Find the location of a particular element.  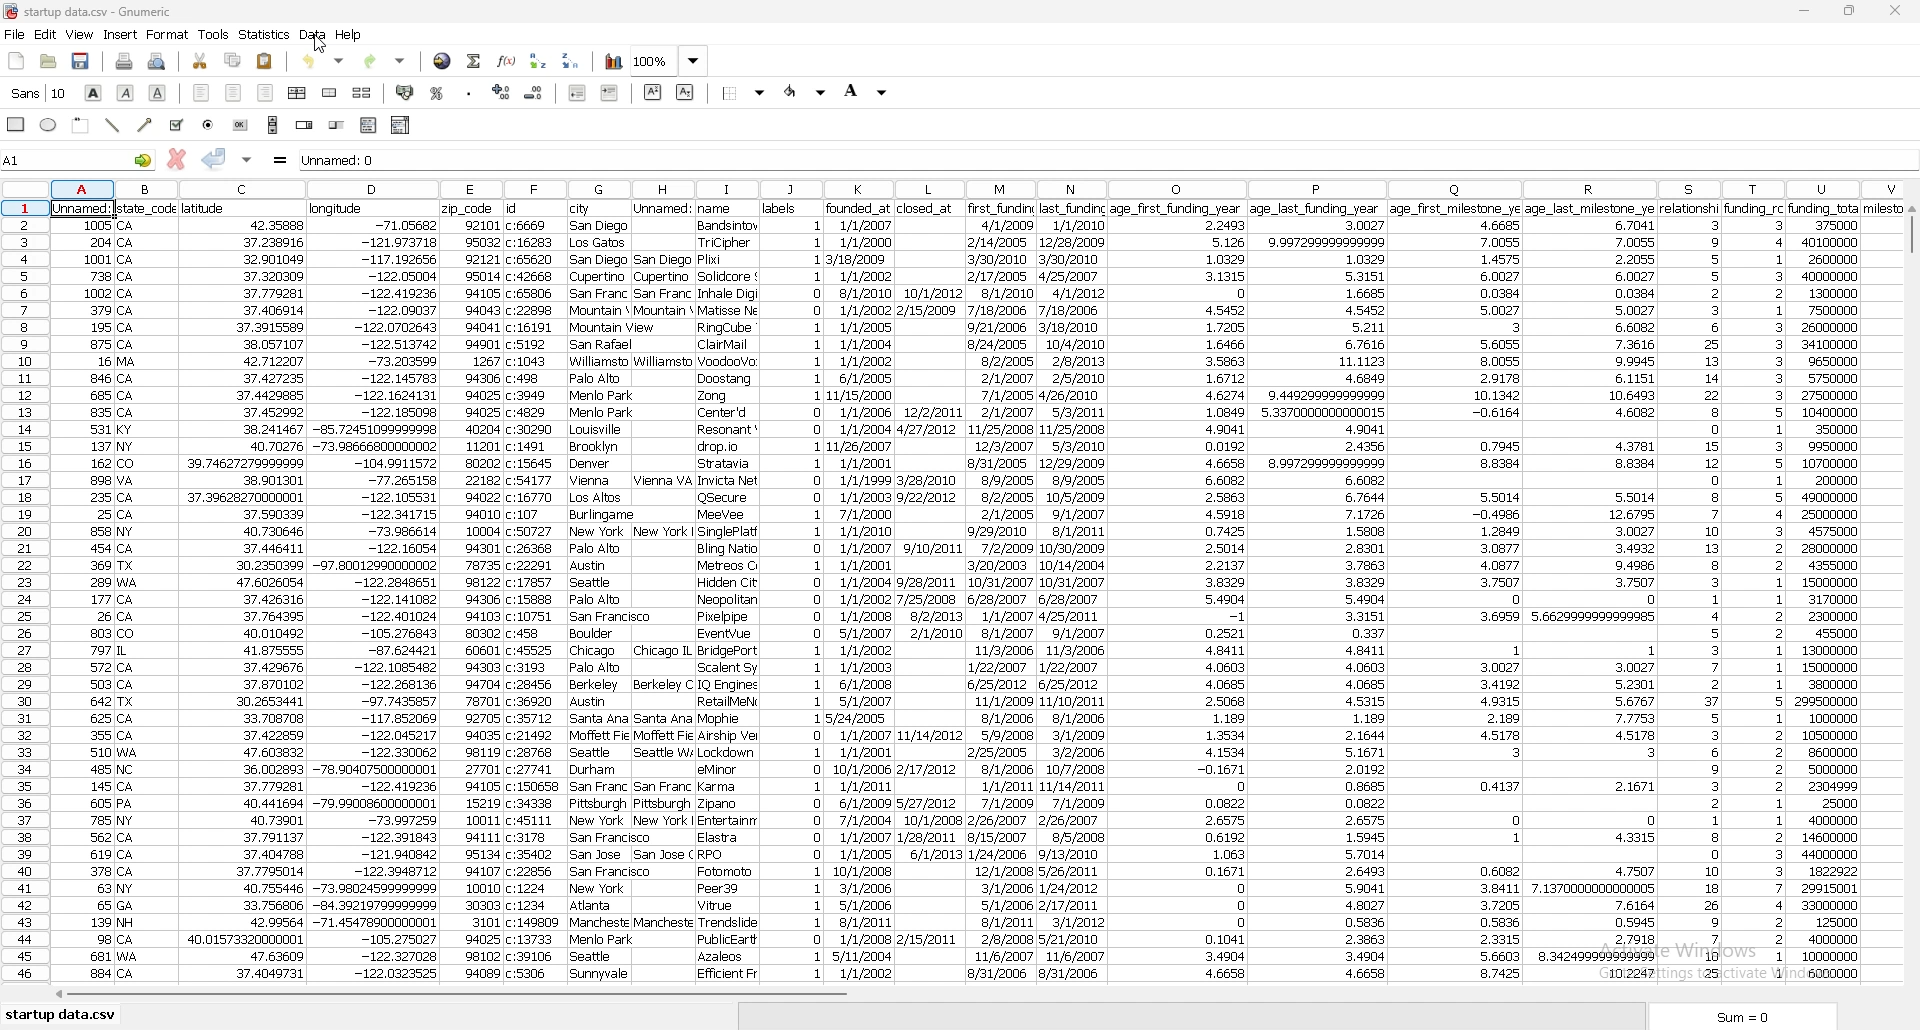

spin button is located at coordinates (304, 126).